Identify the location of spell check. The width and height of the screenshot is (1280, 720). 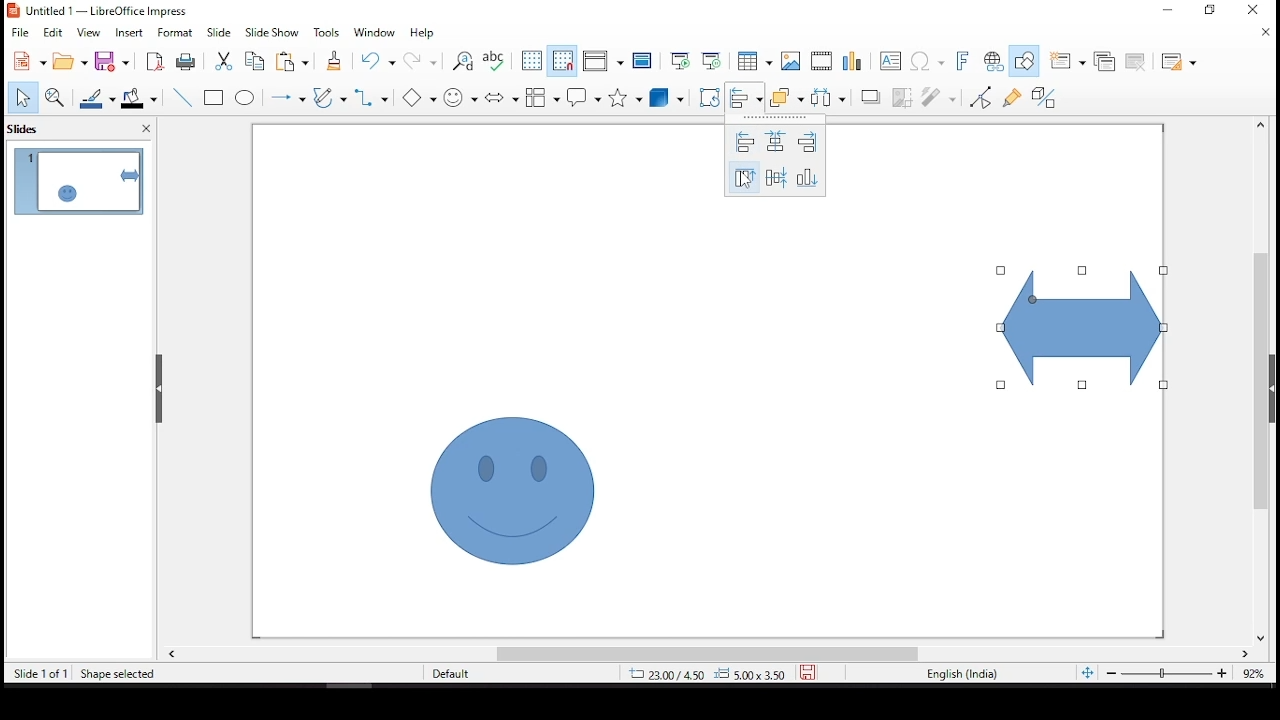
(495, 61).